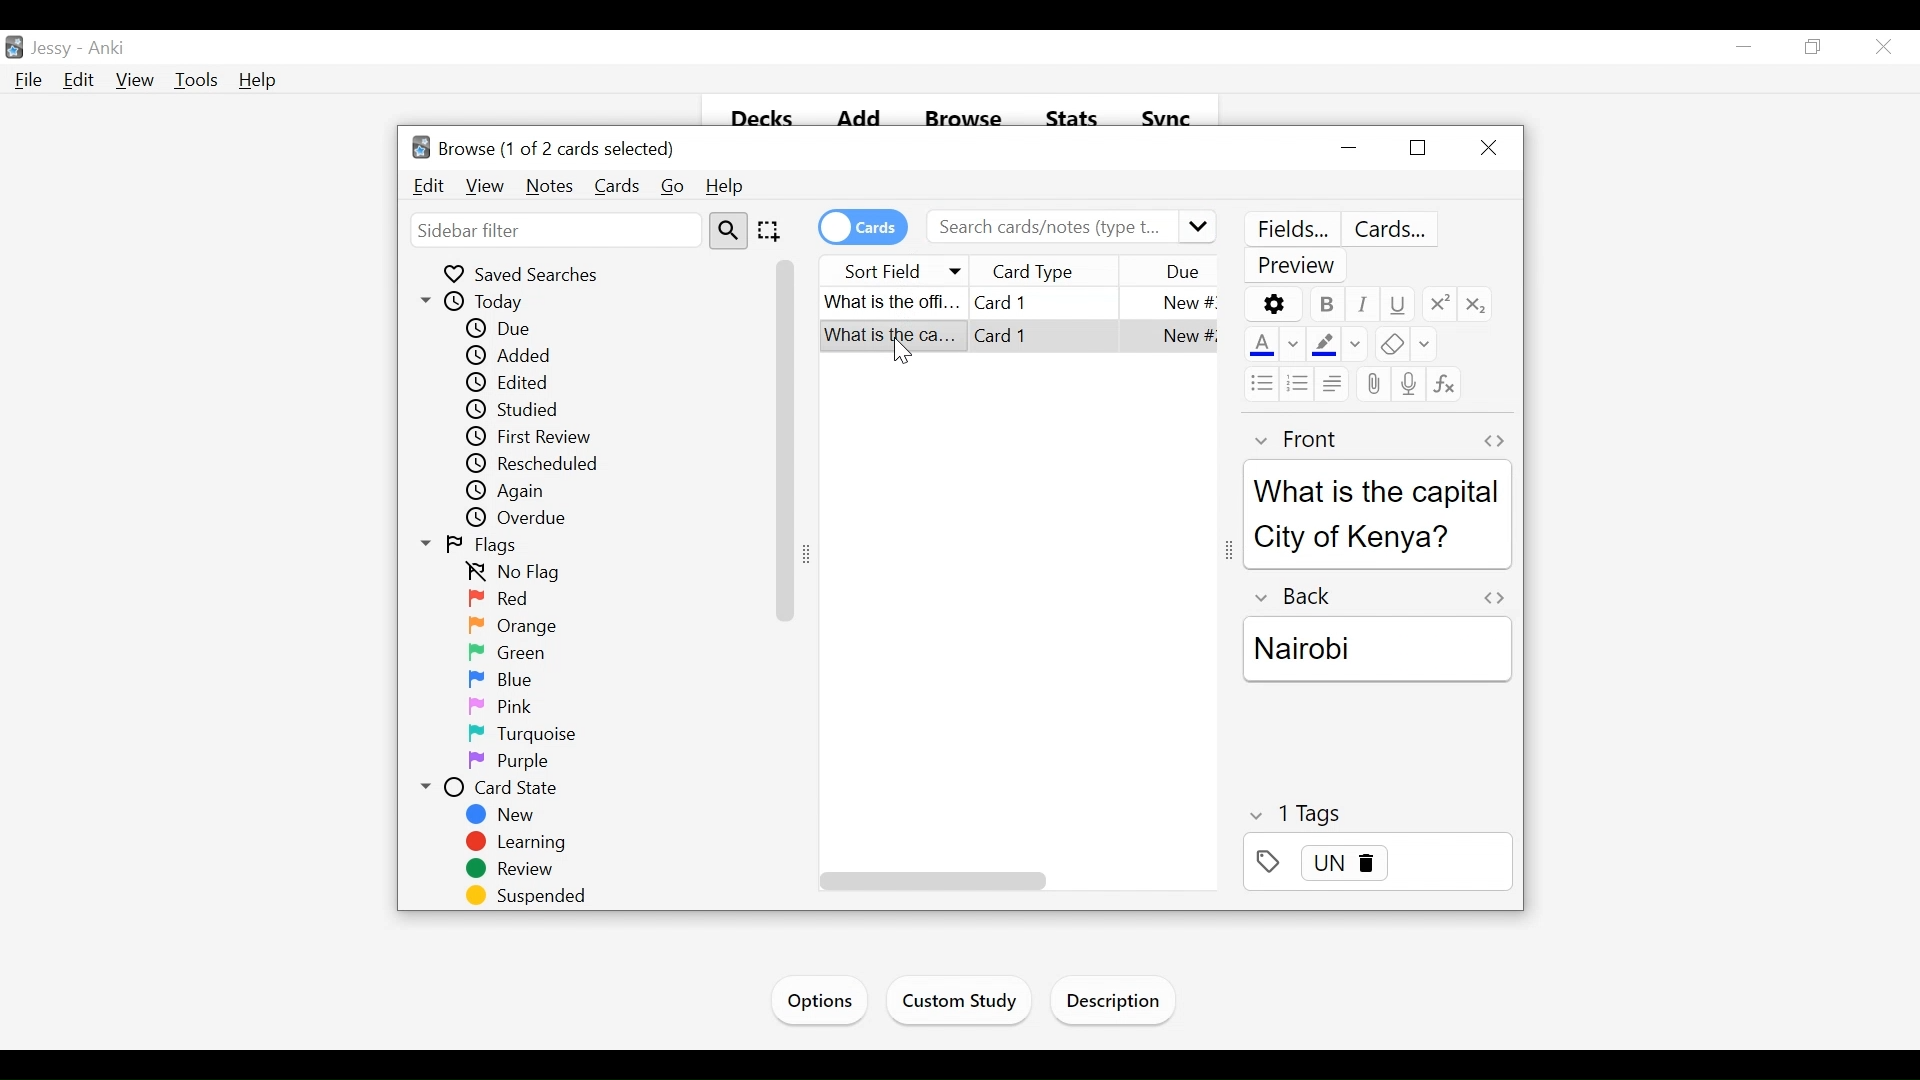  What do you see at coordinates (1377, 535) in the screenshot?
I see `Front Field` at bounding box center [1377, 535].